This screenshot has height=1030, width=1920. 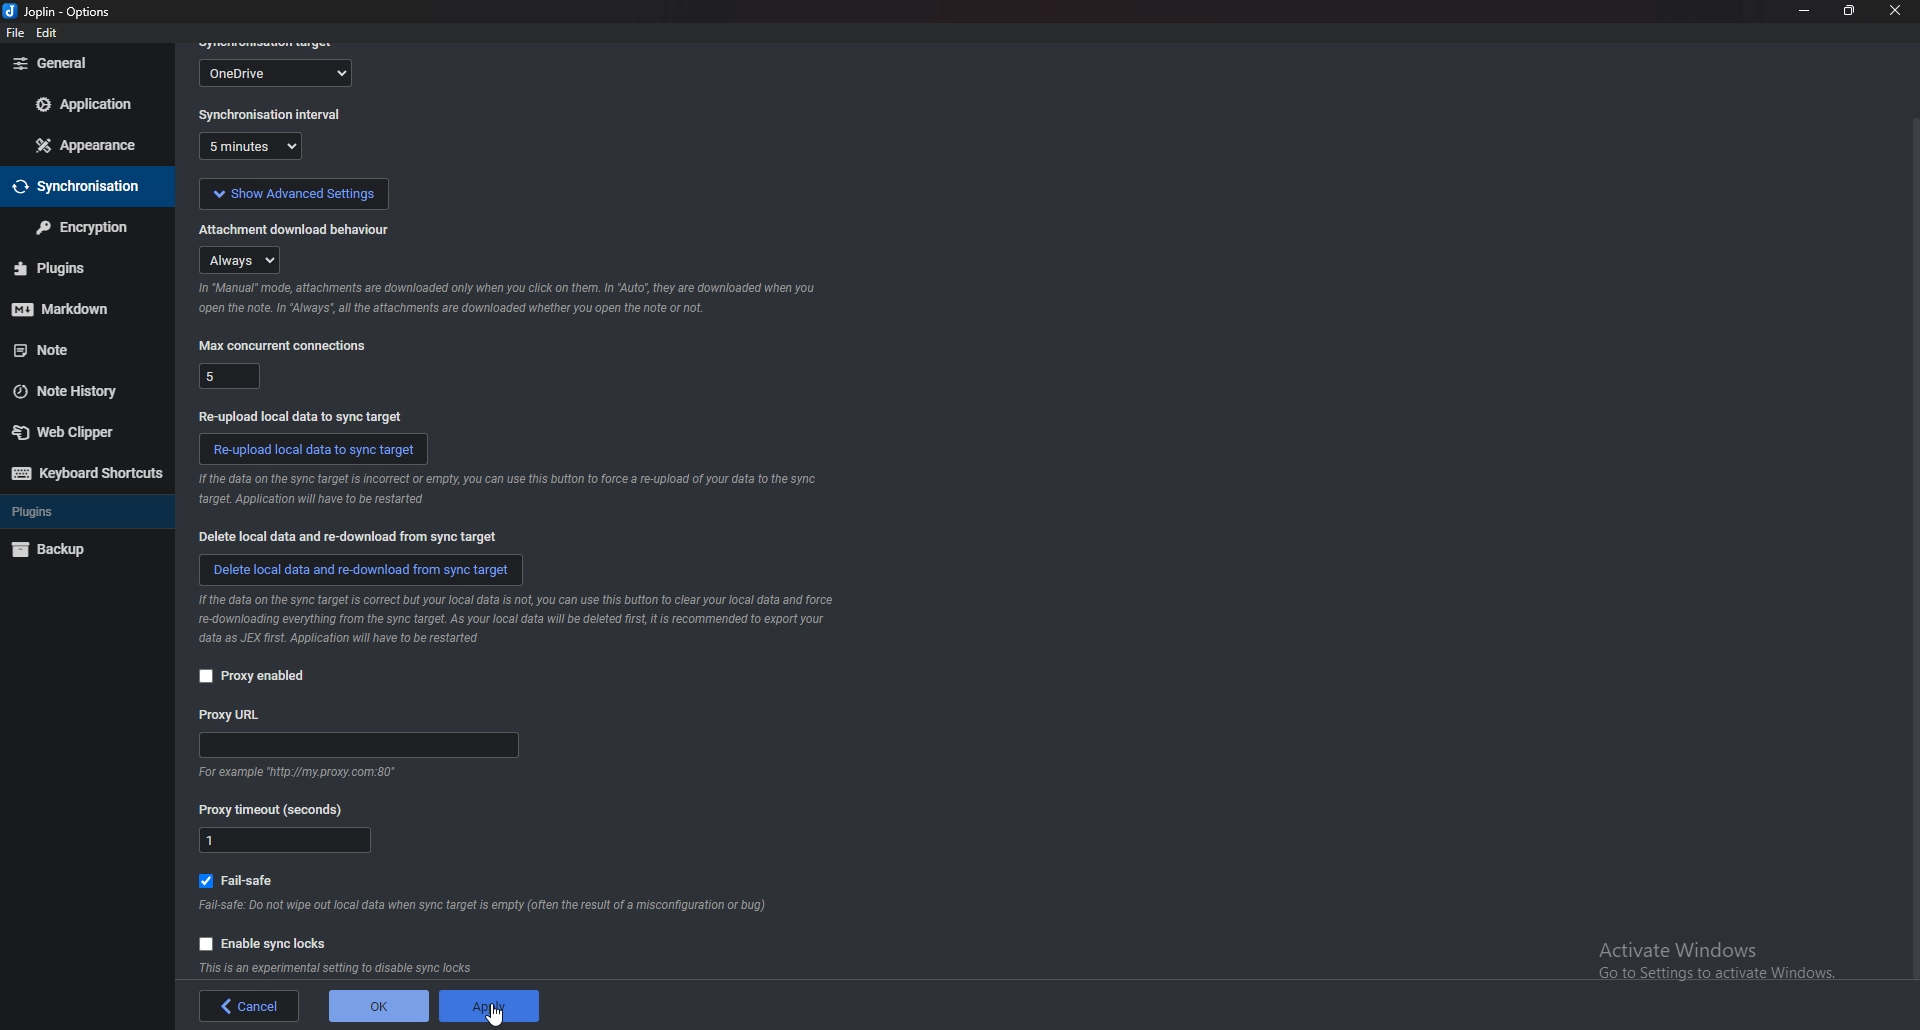 I want to click on backup, so click(x=74, y=551).